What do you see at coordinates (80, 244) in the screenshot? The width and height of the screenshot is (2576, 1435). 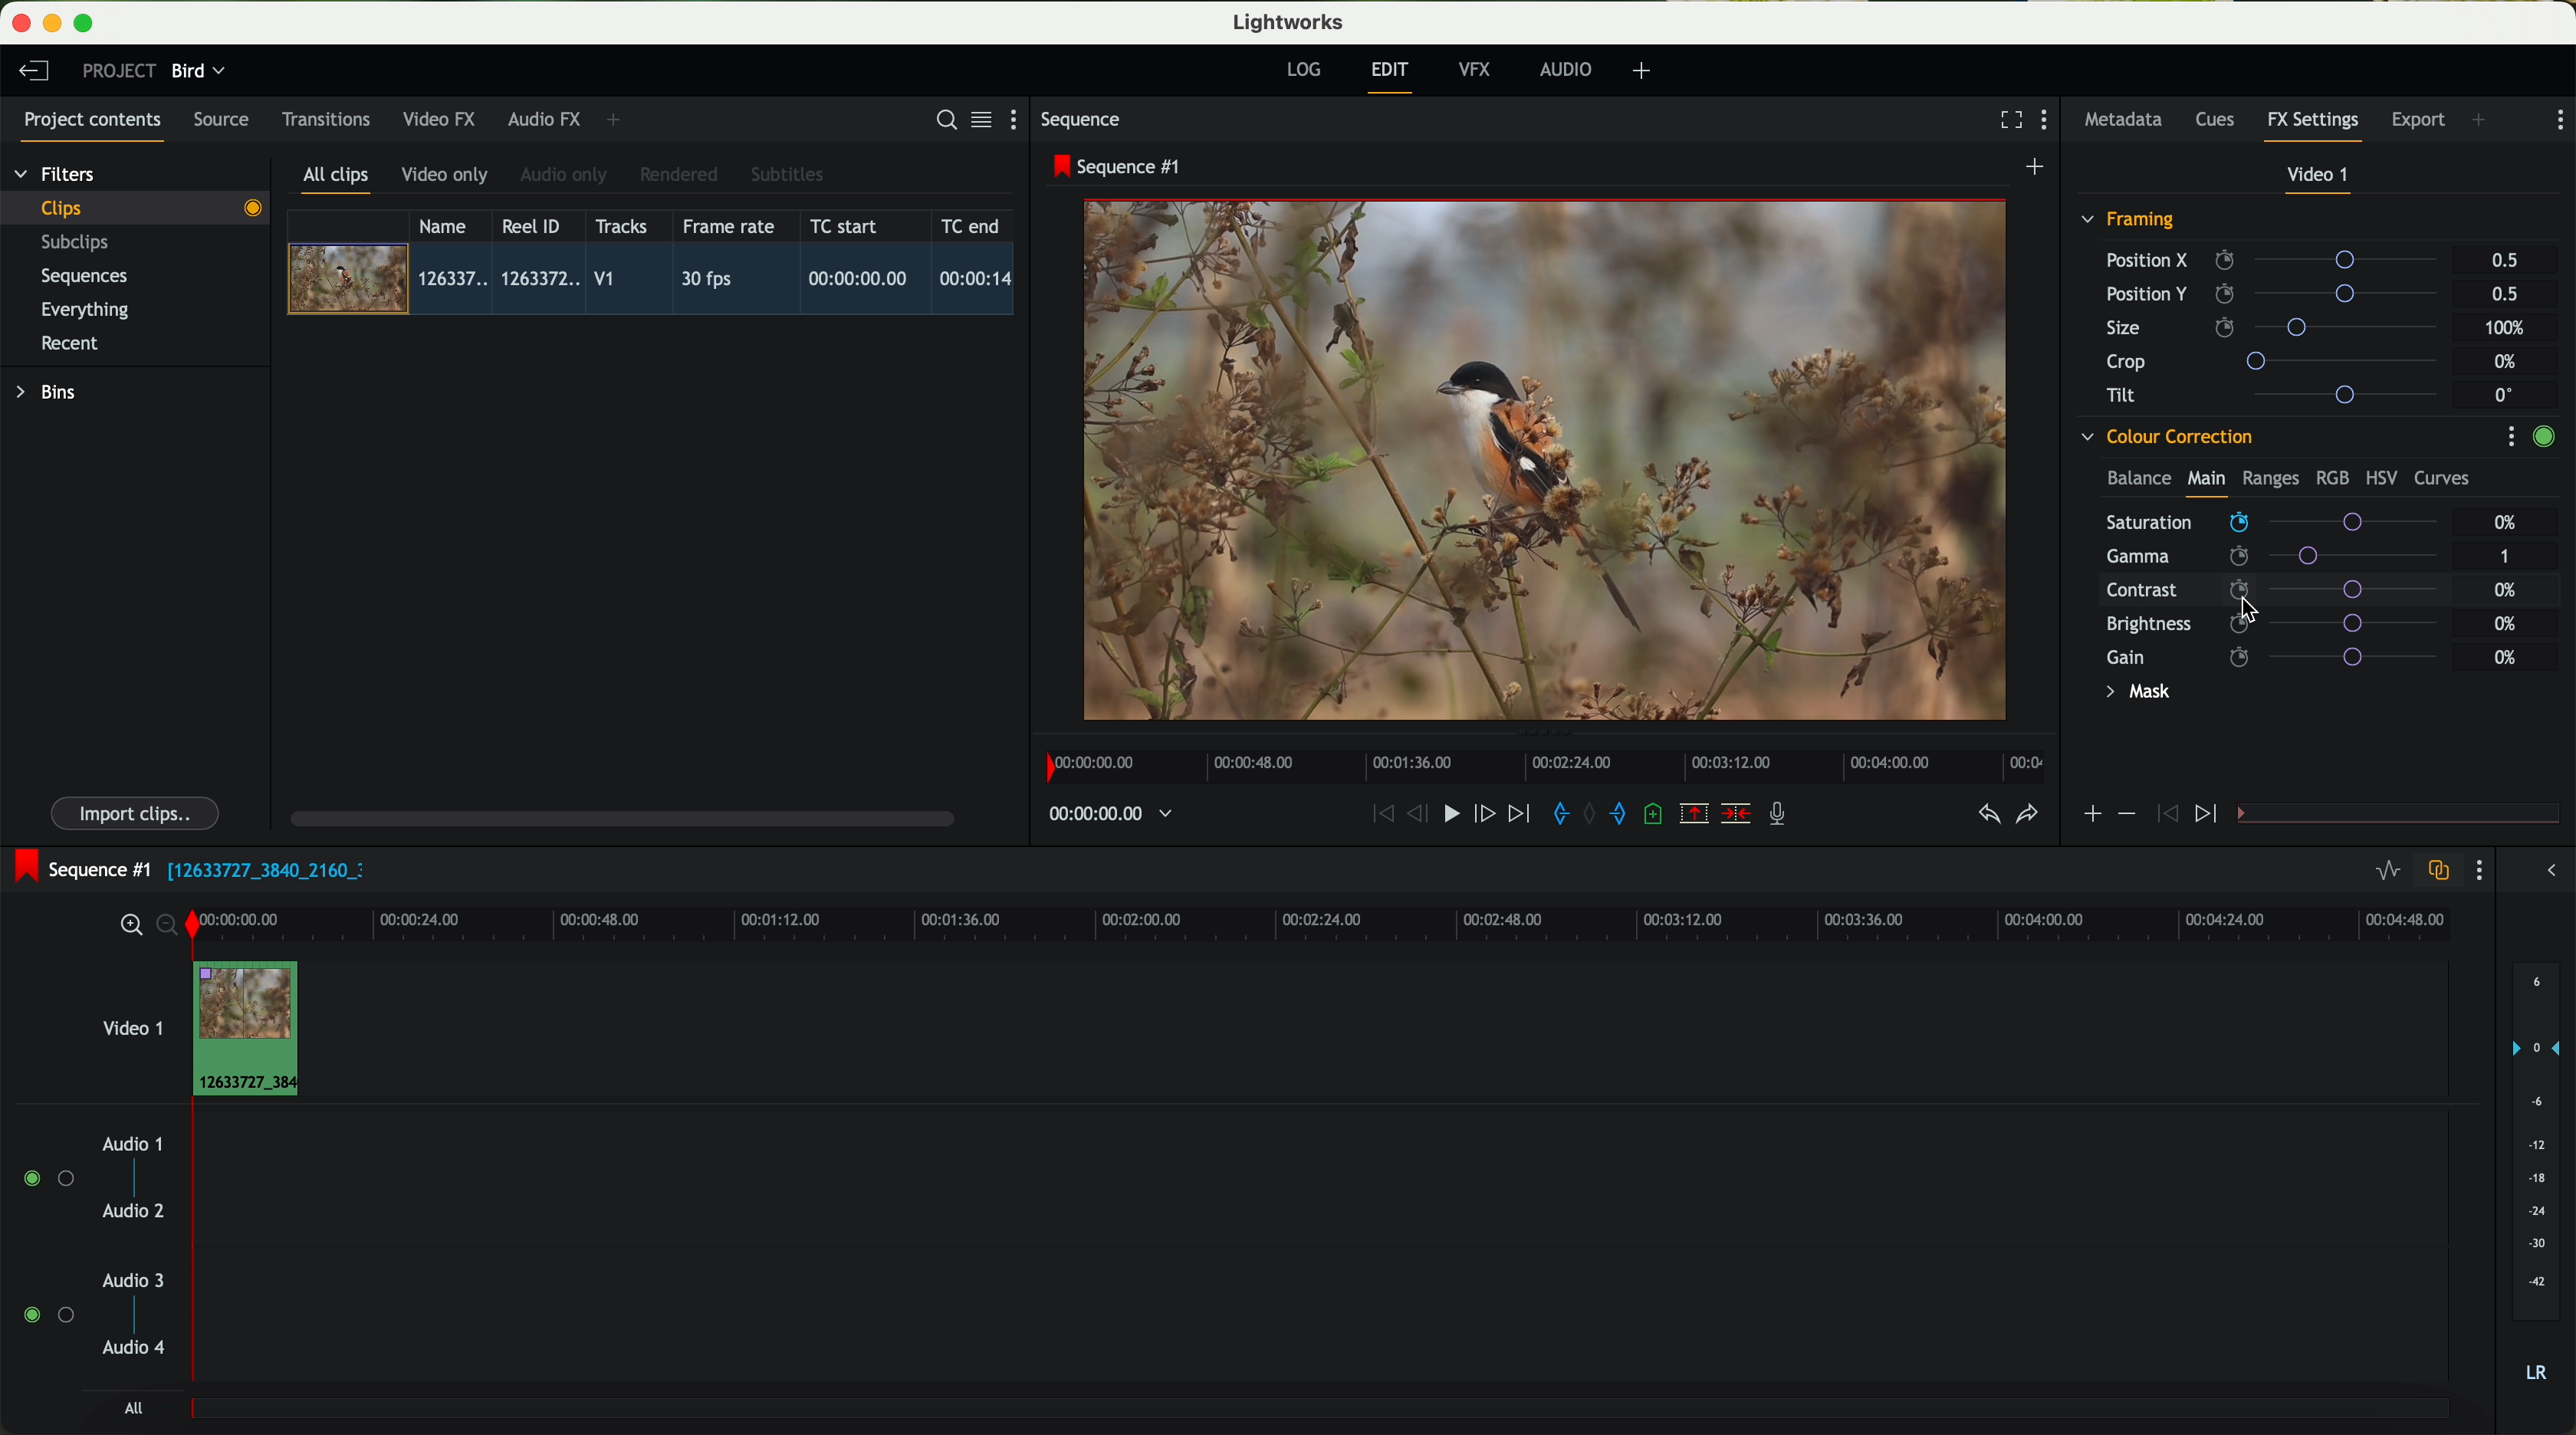 I see `subclips` at bounding box center [80, 244].